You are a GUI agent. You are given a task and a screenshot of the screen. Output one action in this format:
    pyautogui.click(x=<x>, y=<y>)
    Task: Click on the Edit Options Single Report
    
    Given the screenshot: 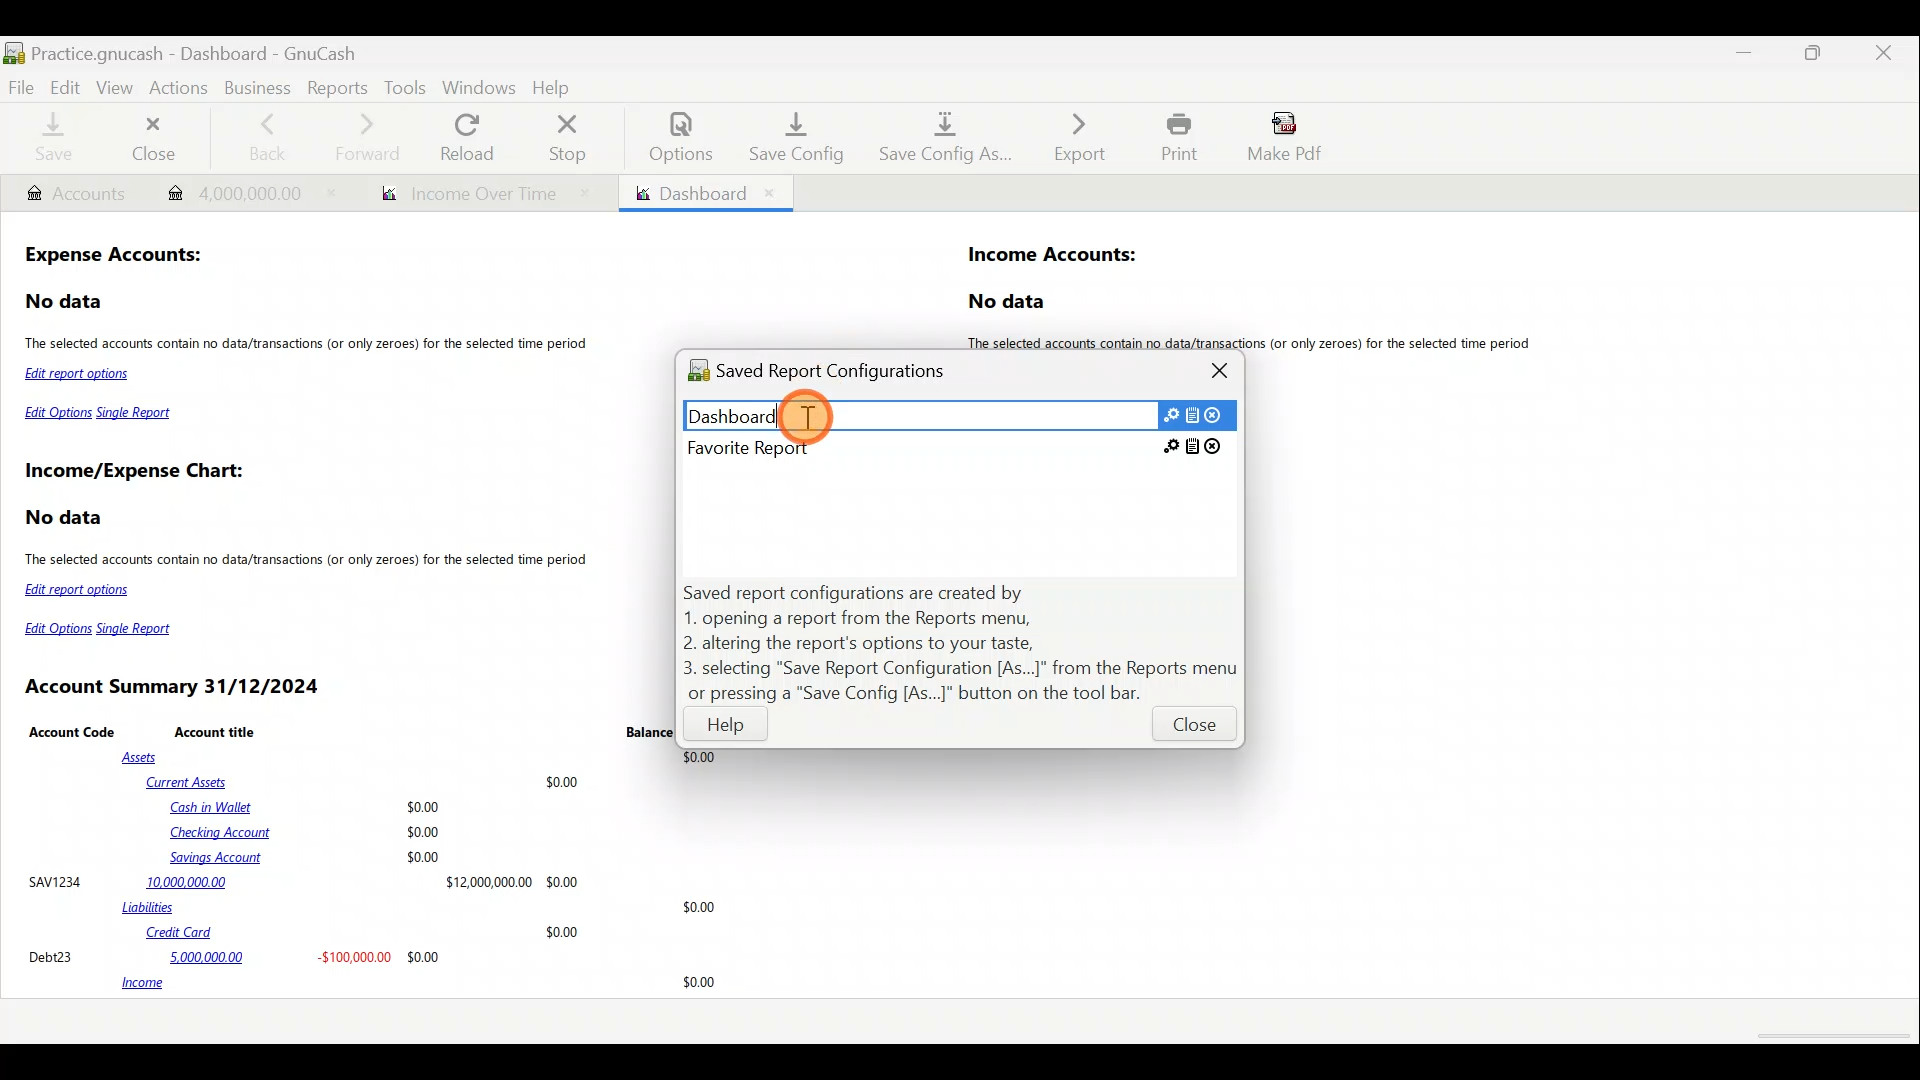 What is the action you would take?
    pyautogui.click(x=100, y=417)
    